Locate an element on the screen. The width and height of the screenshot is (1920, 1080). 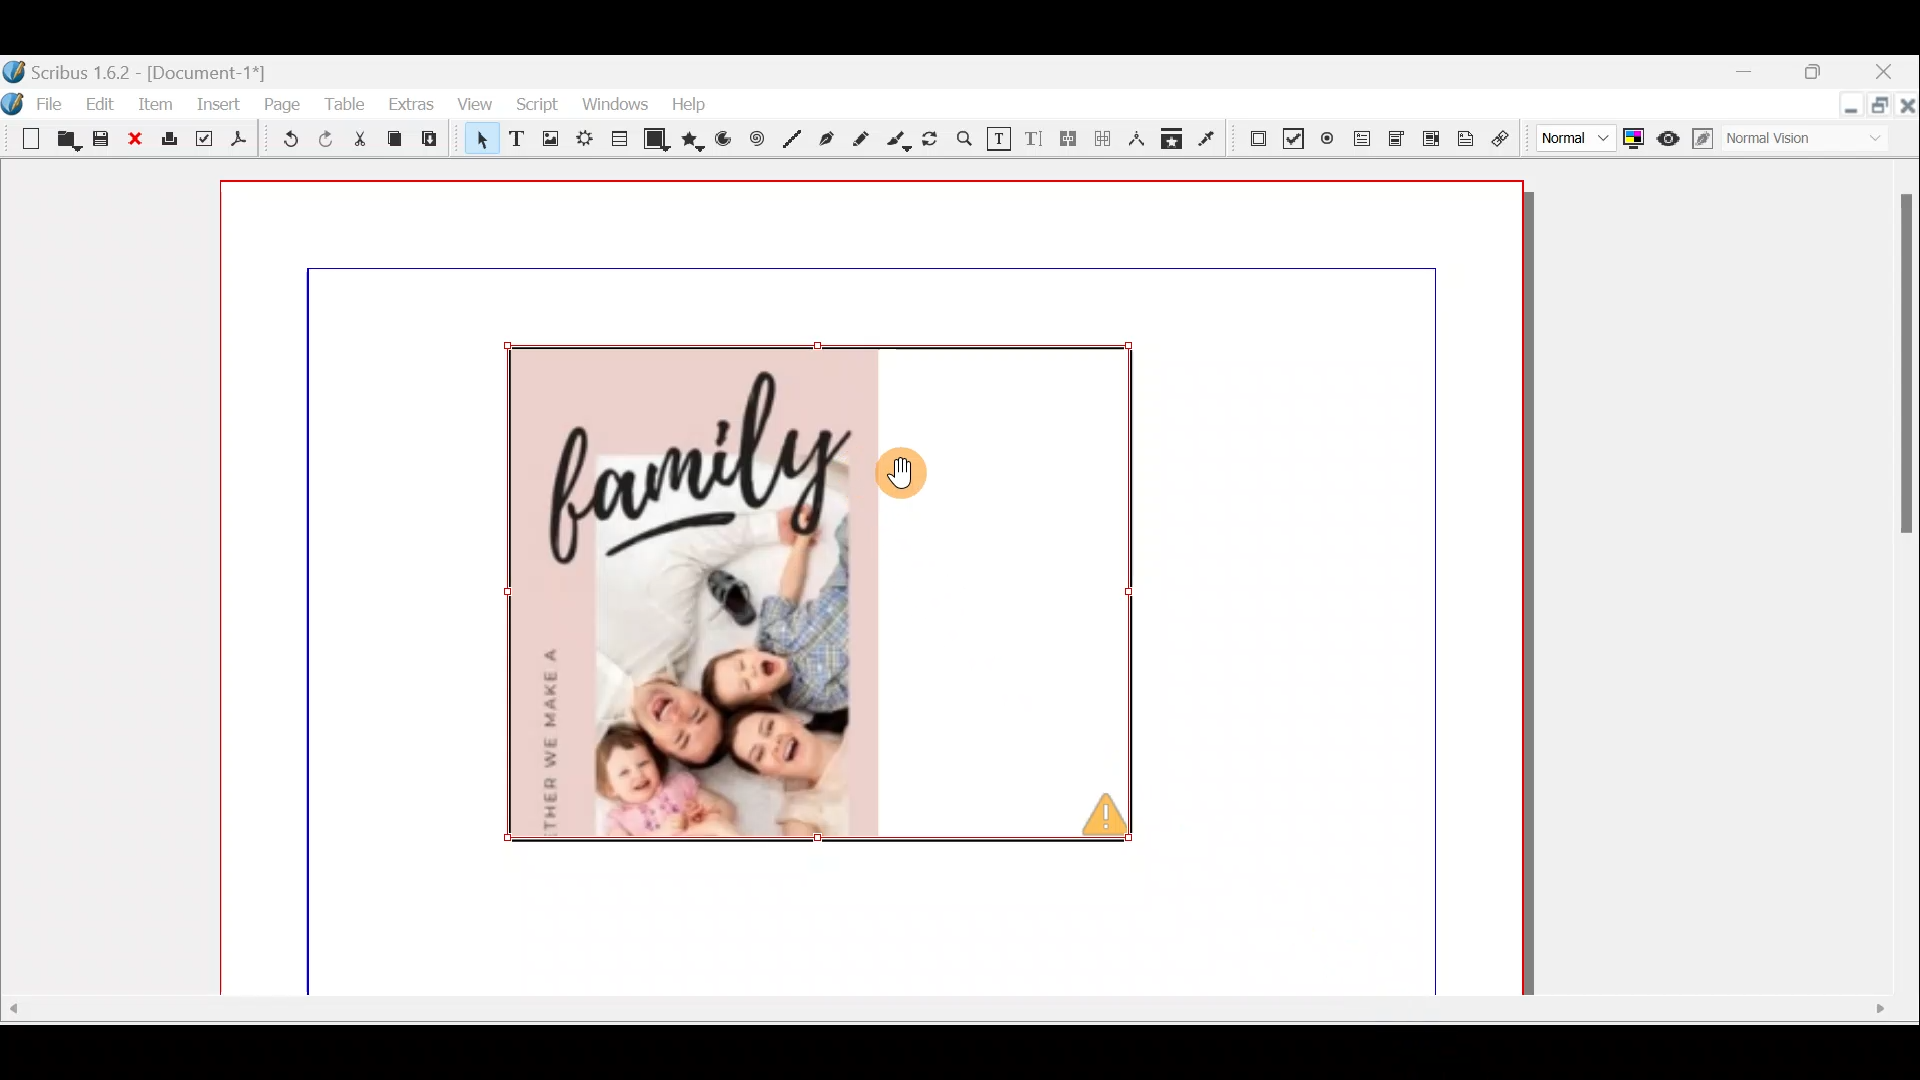
Link text frames is located at coordinates (1065, 139).